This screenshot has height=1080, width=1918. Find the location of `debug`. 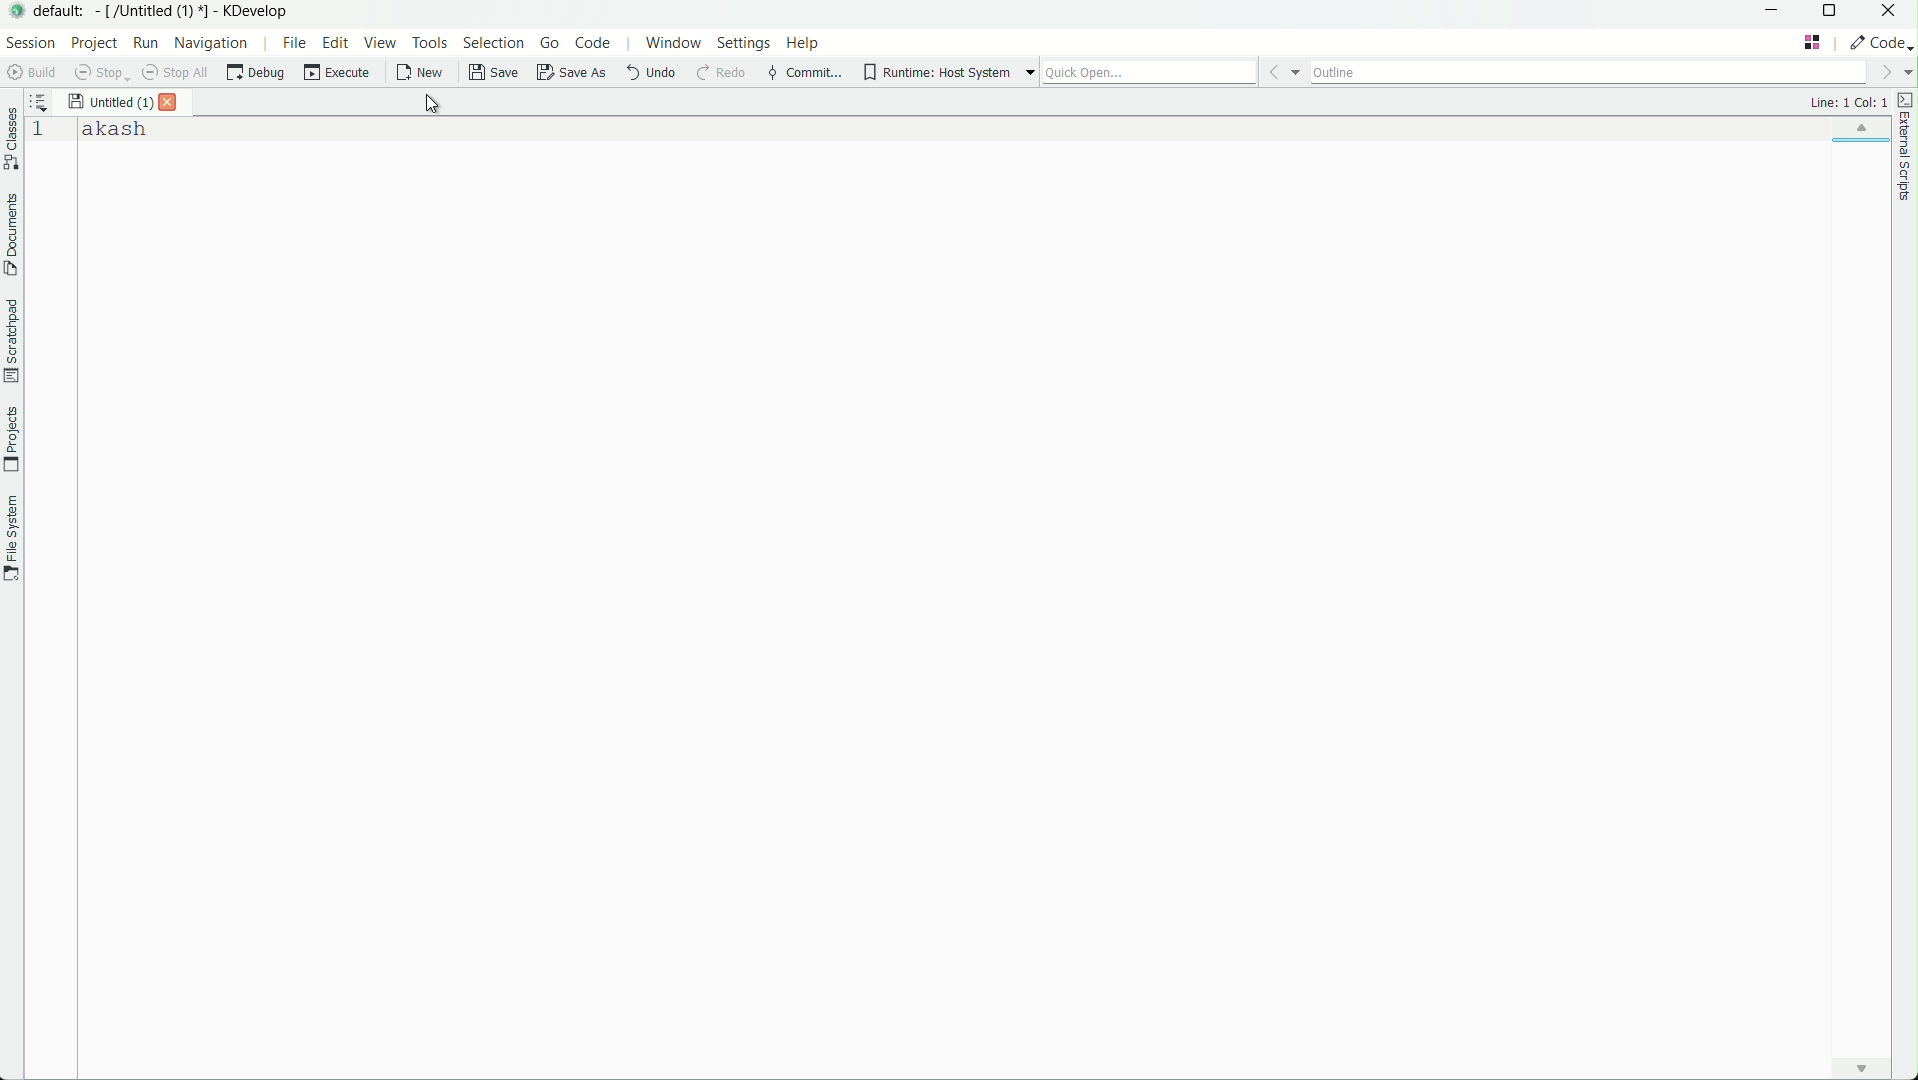

debug is located at coordinates (255, 74).